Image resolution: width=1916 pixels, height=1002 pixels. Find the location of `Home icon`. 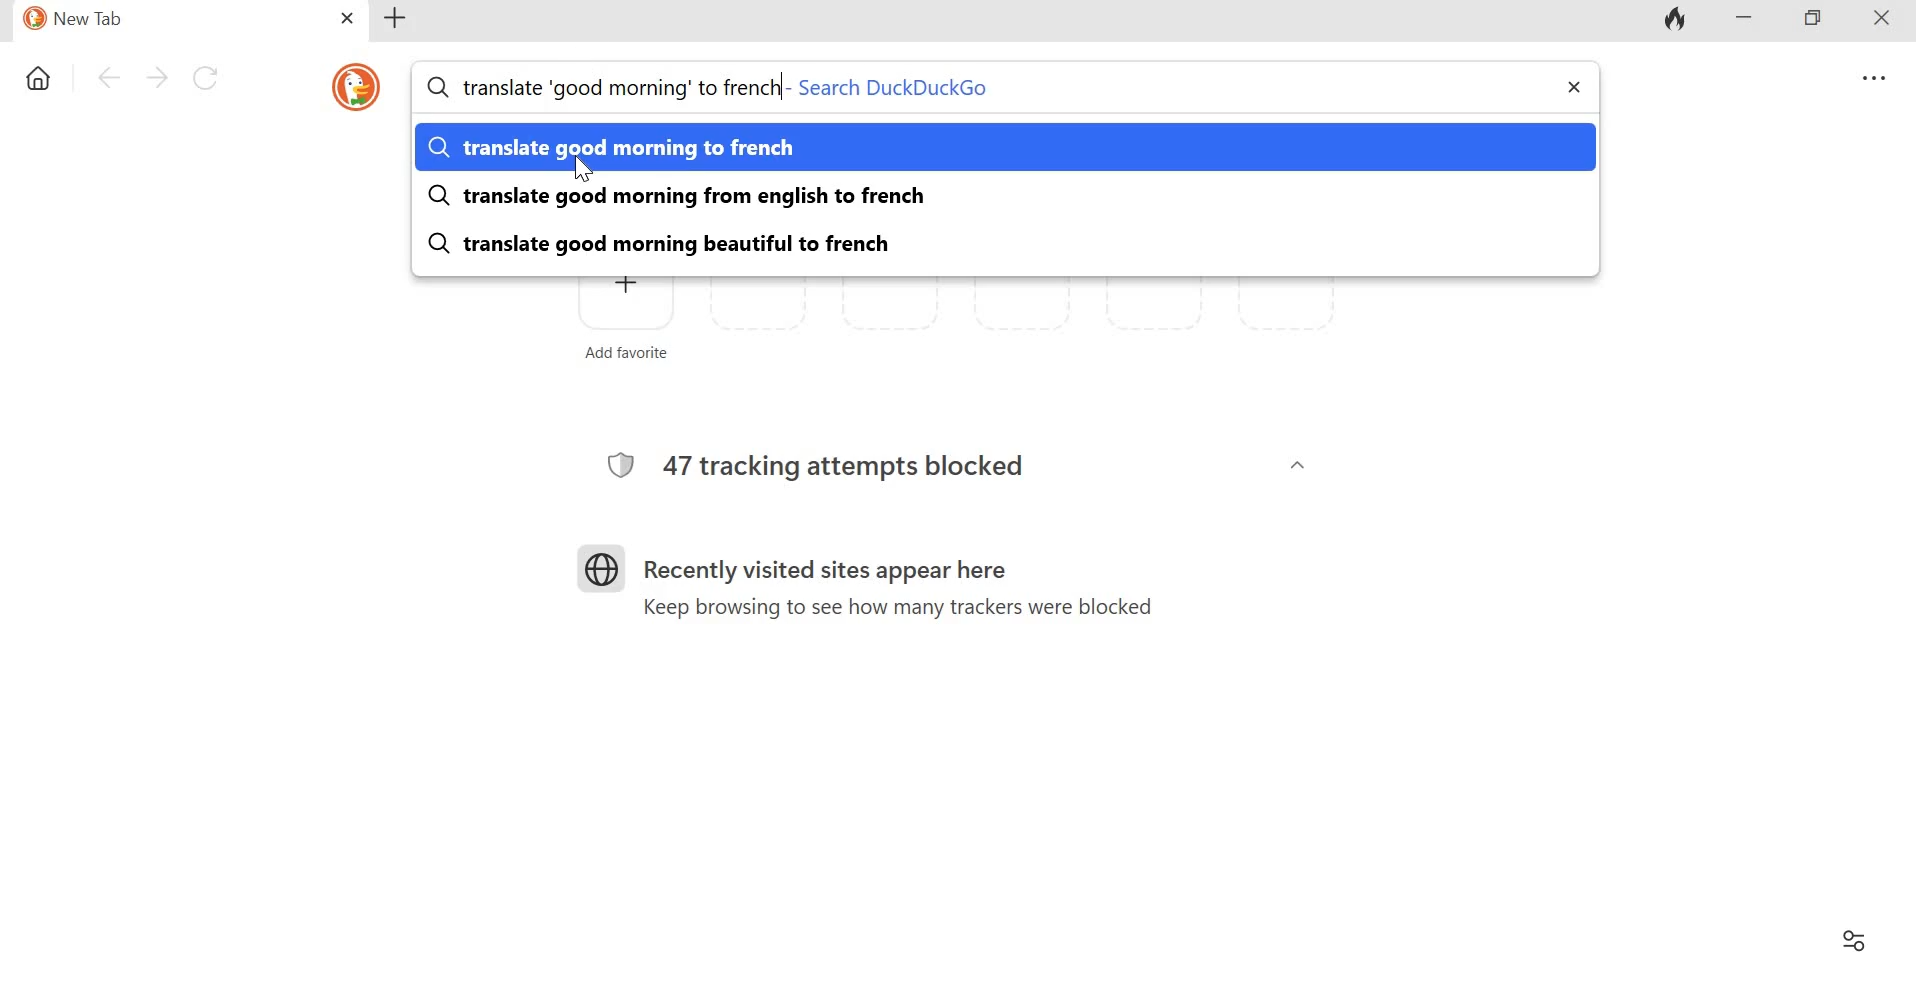

Home icon is located at coordinates (37, 81).